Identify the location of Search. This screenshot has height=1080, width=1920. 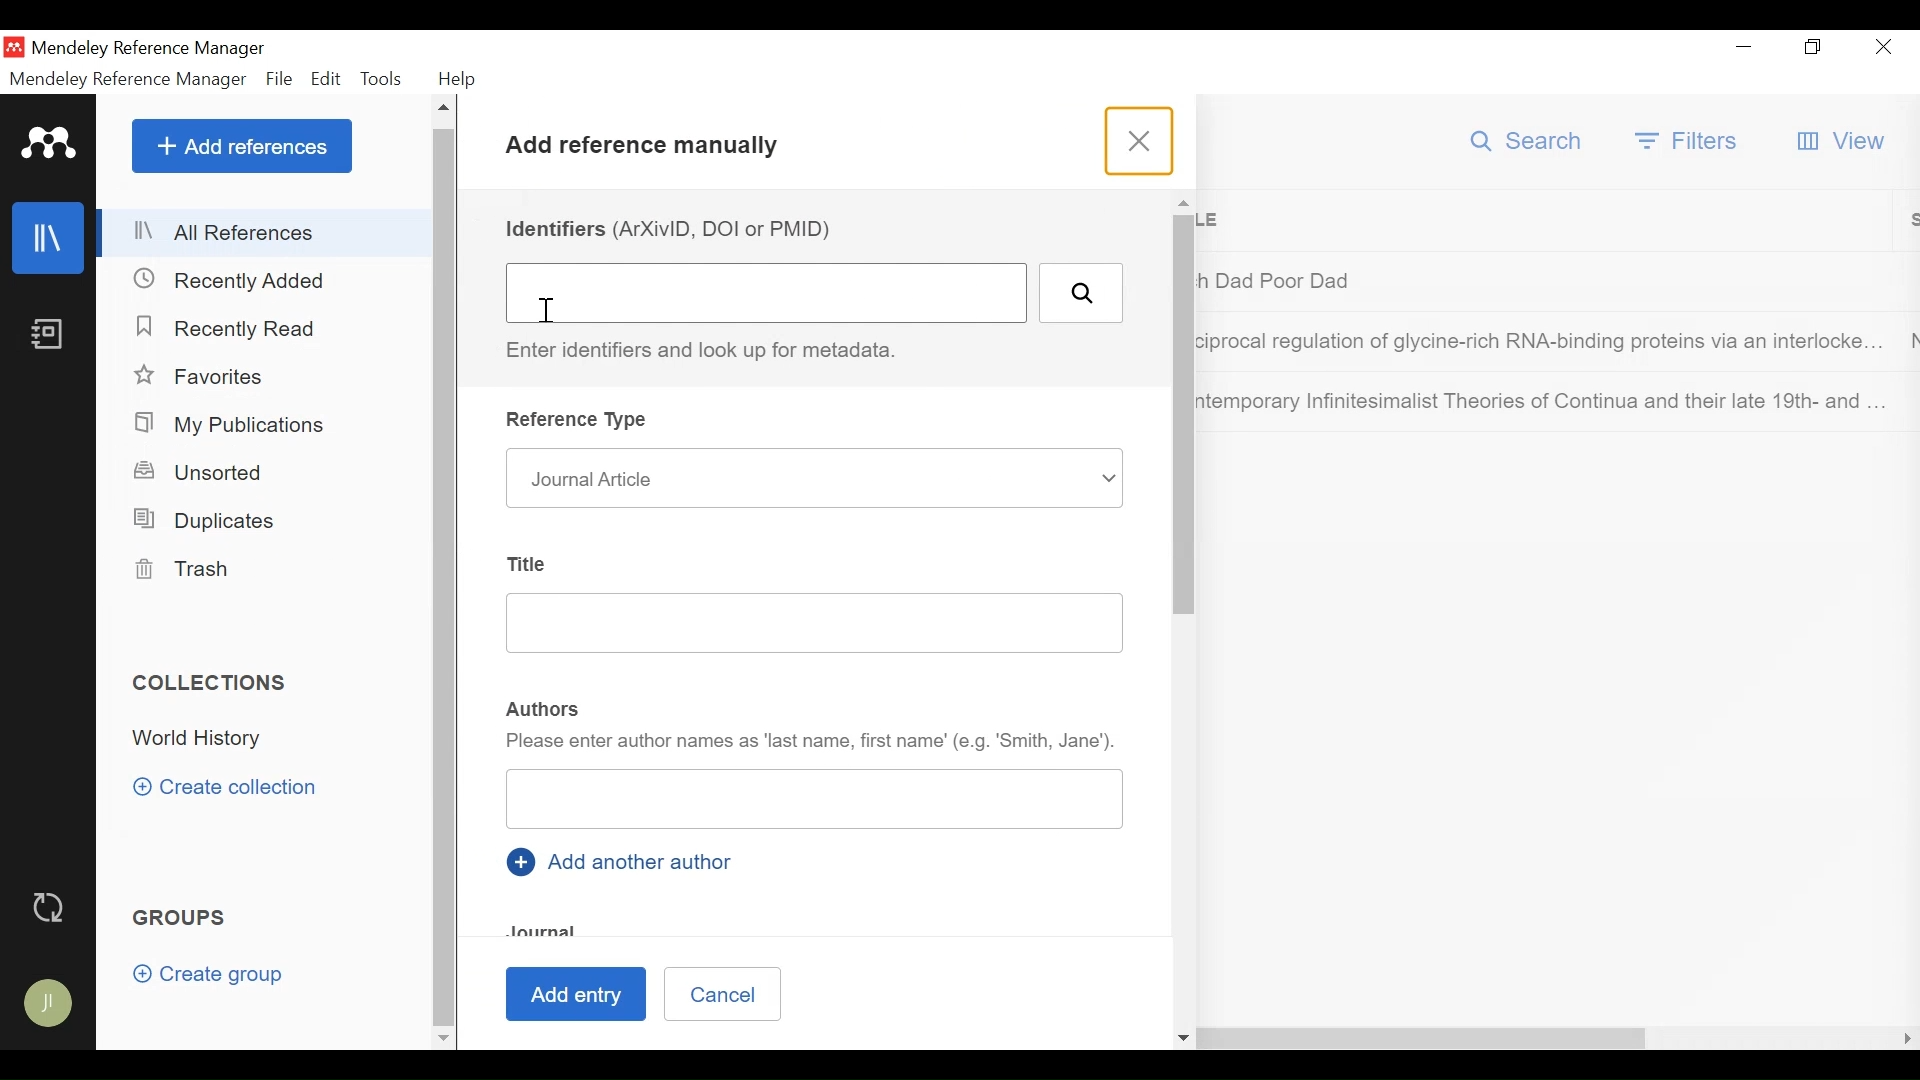
(1081, 292).